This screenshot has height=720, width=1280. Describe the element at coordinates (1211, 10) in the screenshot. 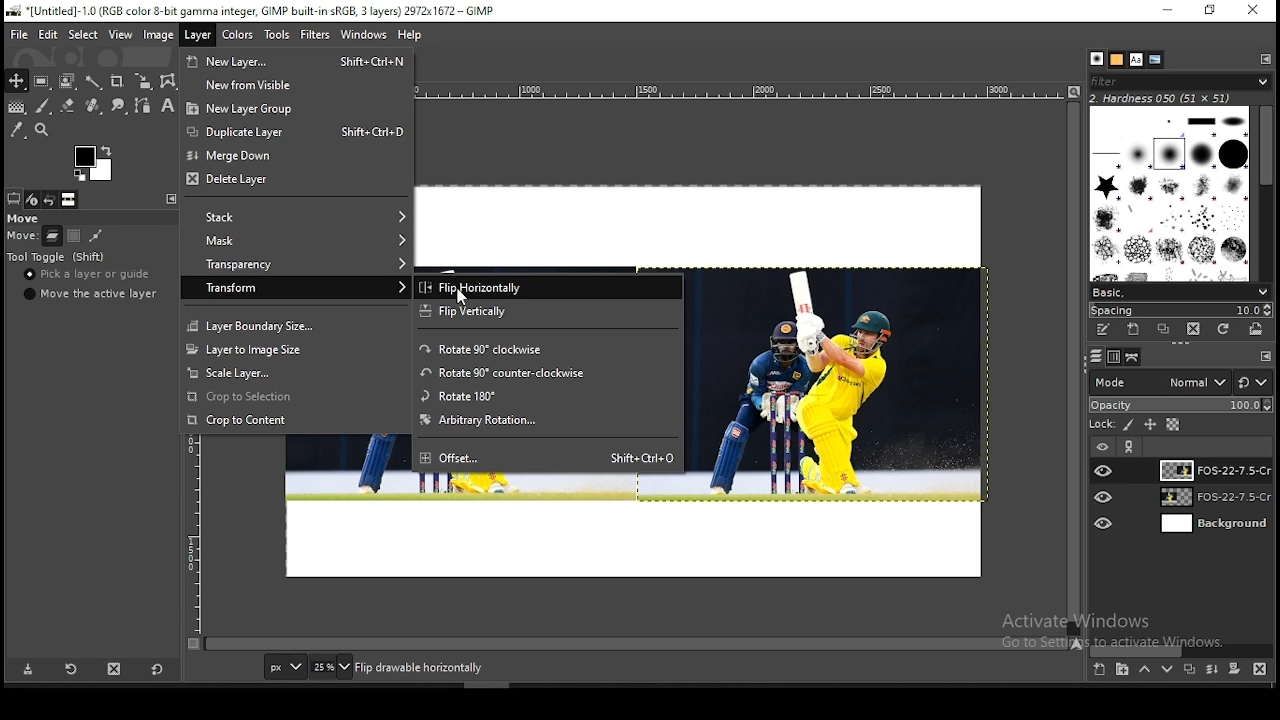

I see `Maximise ` at that location.